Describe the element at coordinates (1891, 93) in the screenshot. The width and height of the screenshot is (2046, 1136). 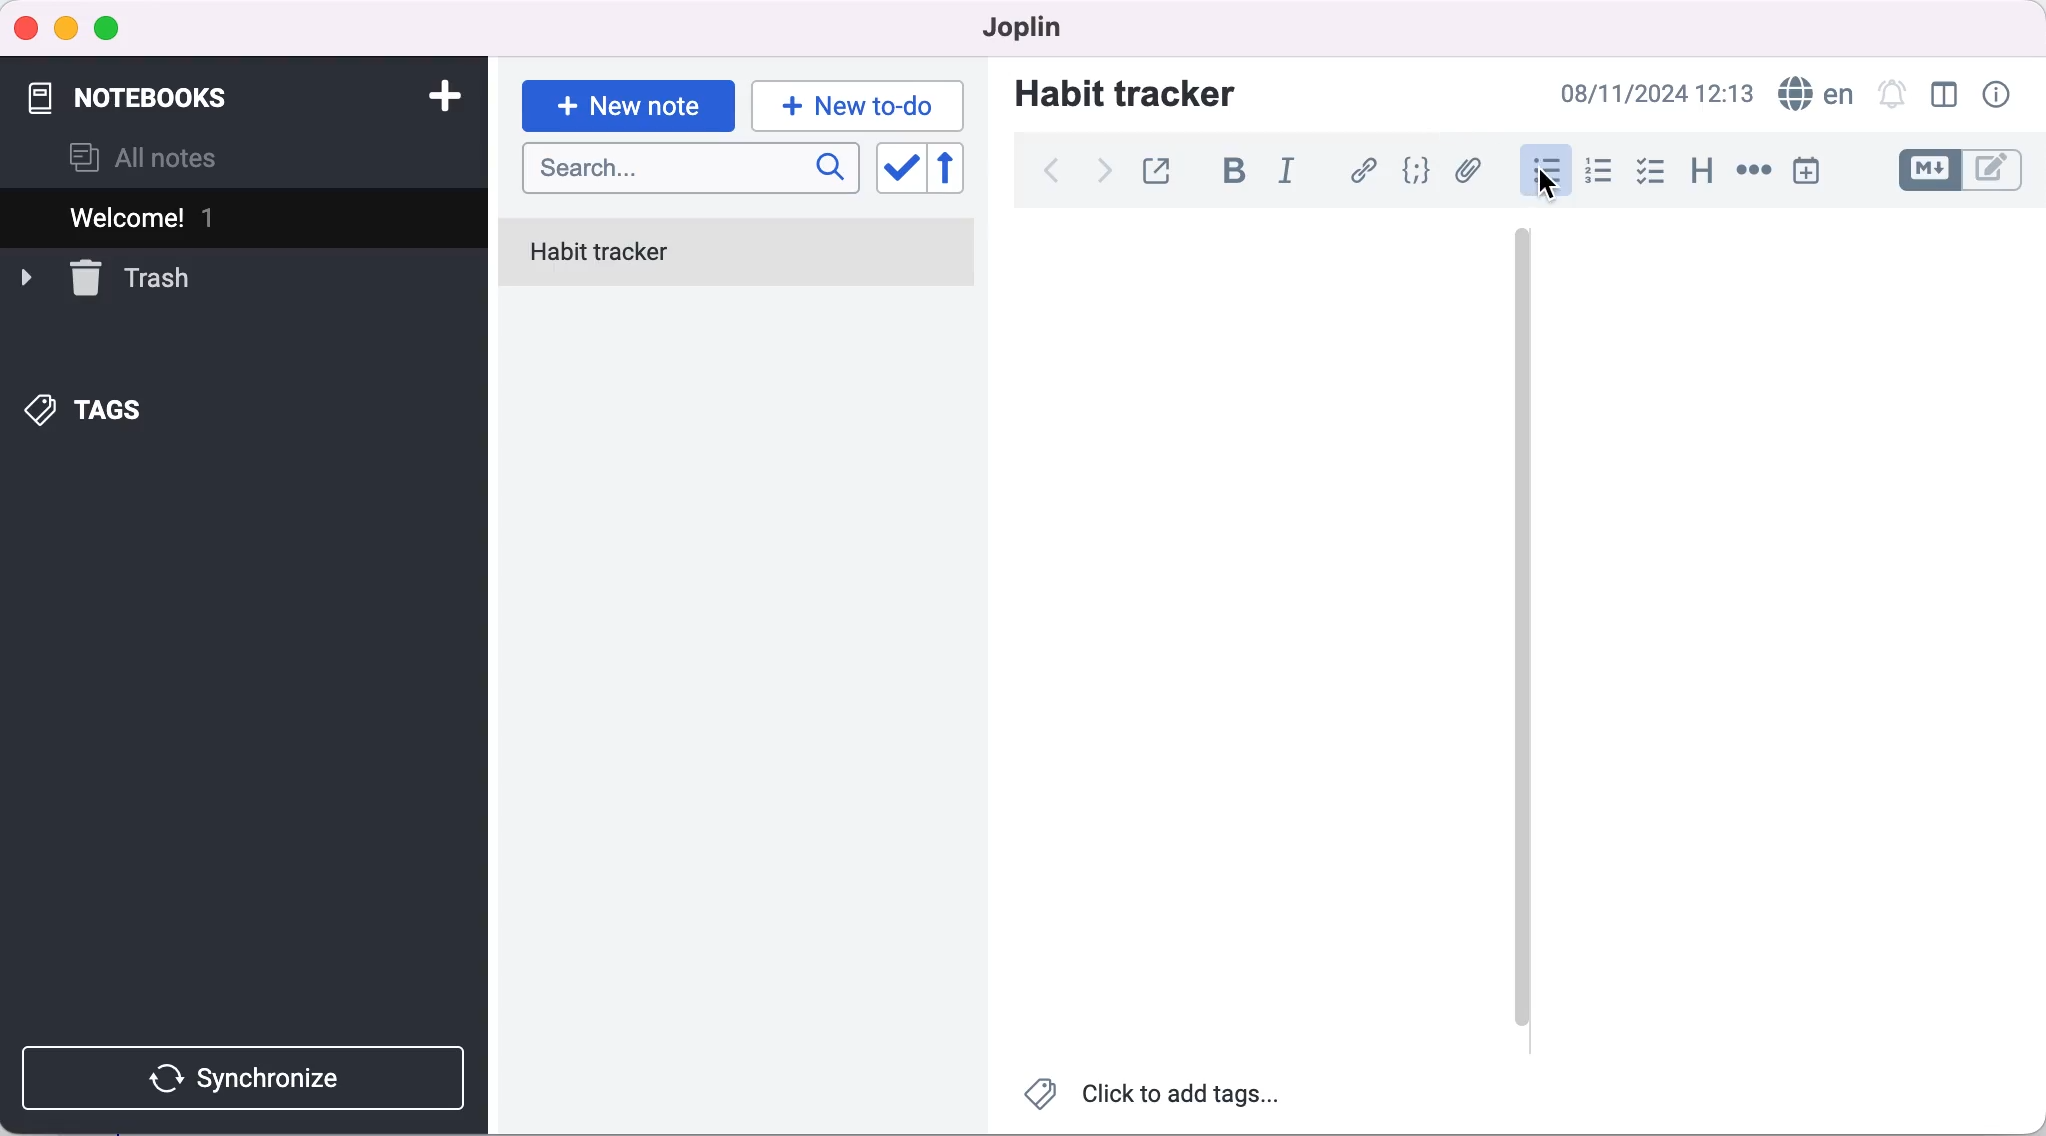
I see `set alarm` at that location.